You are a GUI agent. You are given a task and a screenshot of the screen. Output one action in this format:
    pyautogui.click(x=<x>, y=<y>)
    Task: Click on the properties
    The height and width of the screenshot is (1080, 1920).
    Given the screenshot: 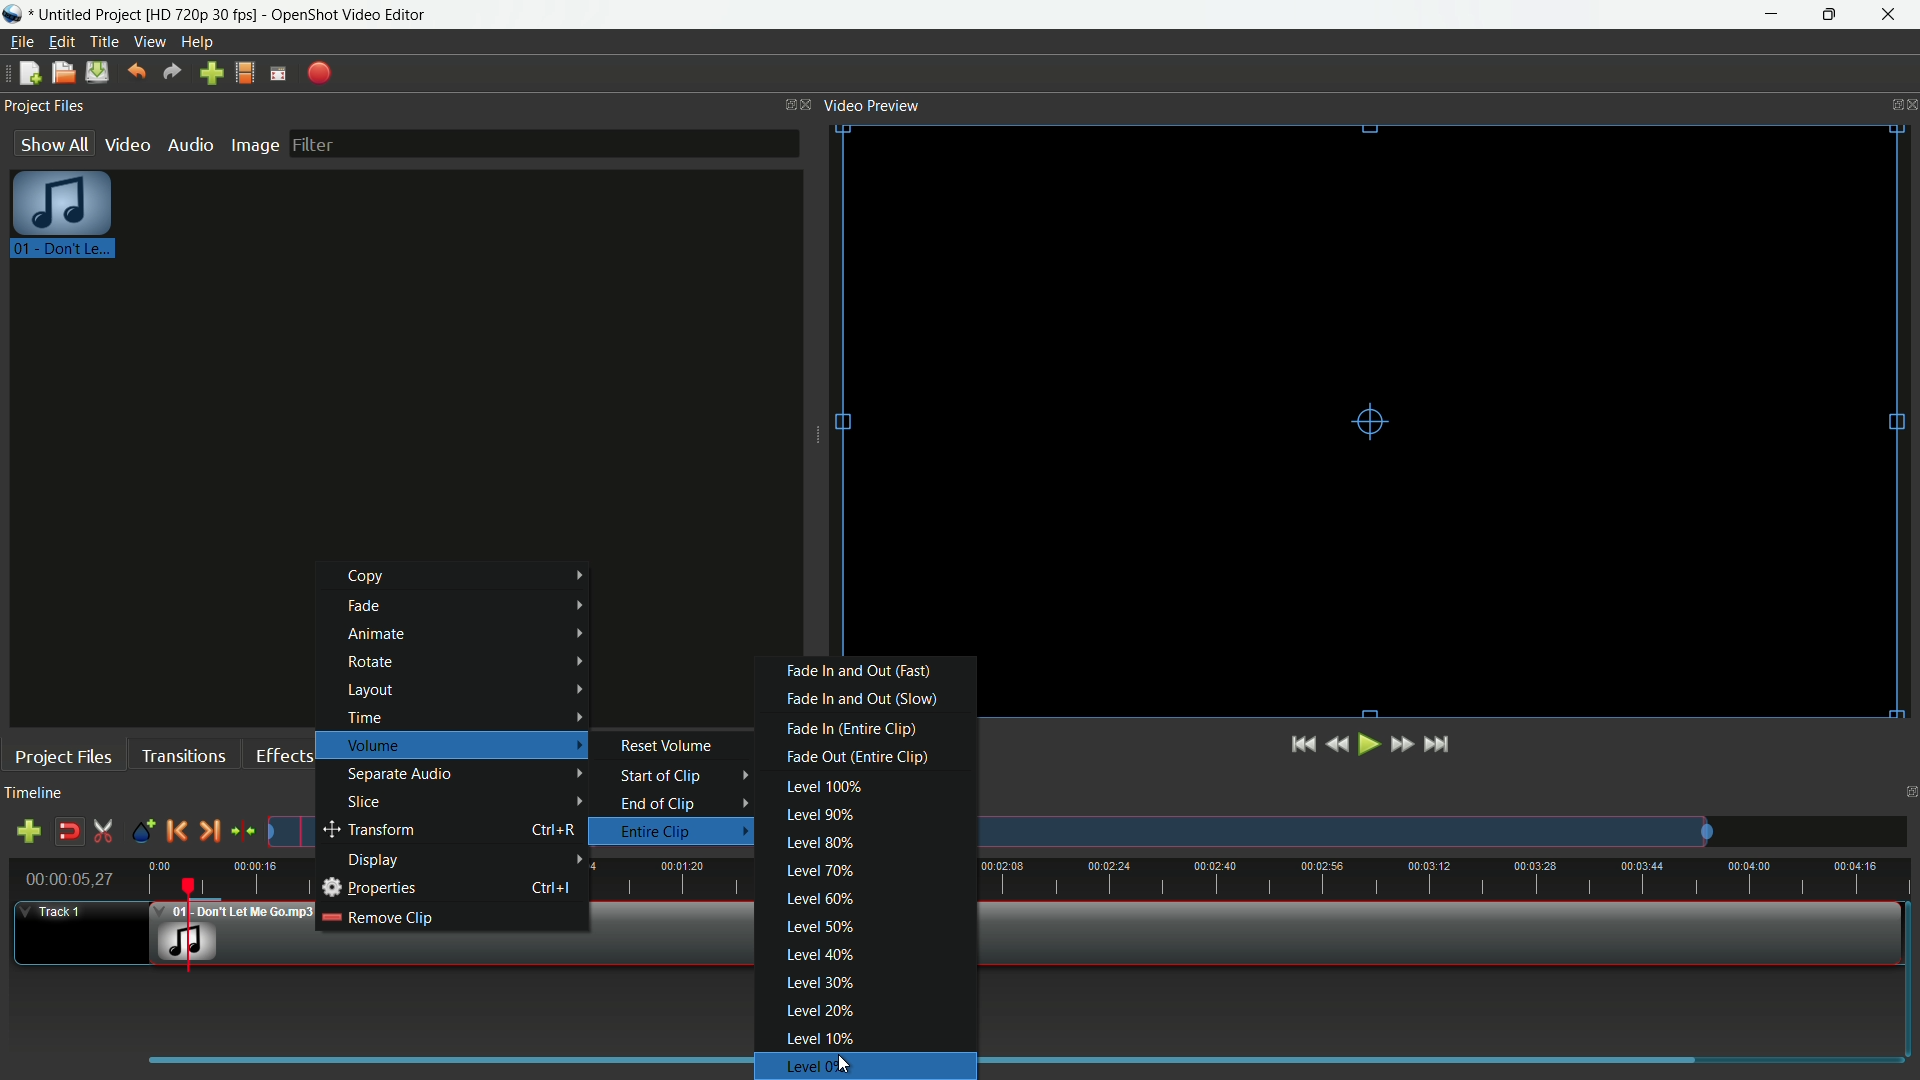 What is the action you would take?
    pyautogui.click(x=369, y=888)
    